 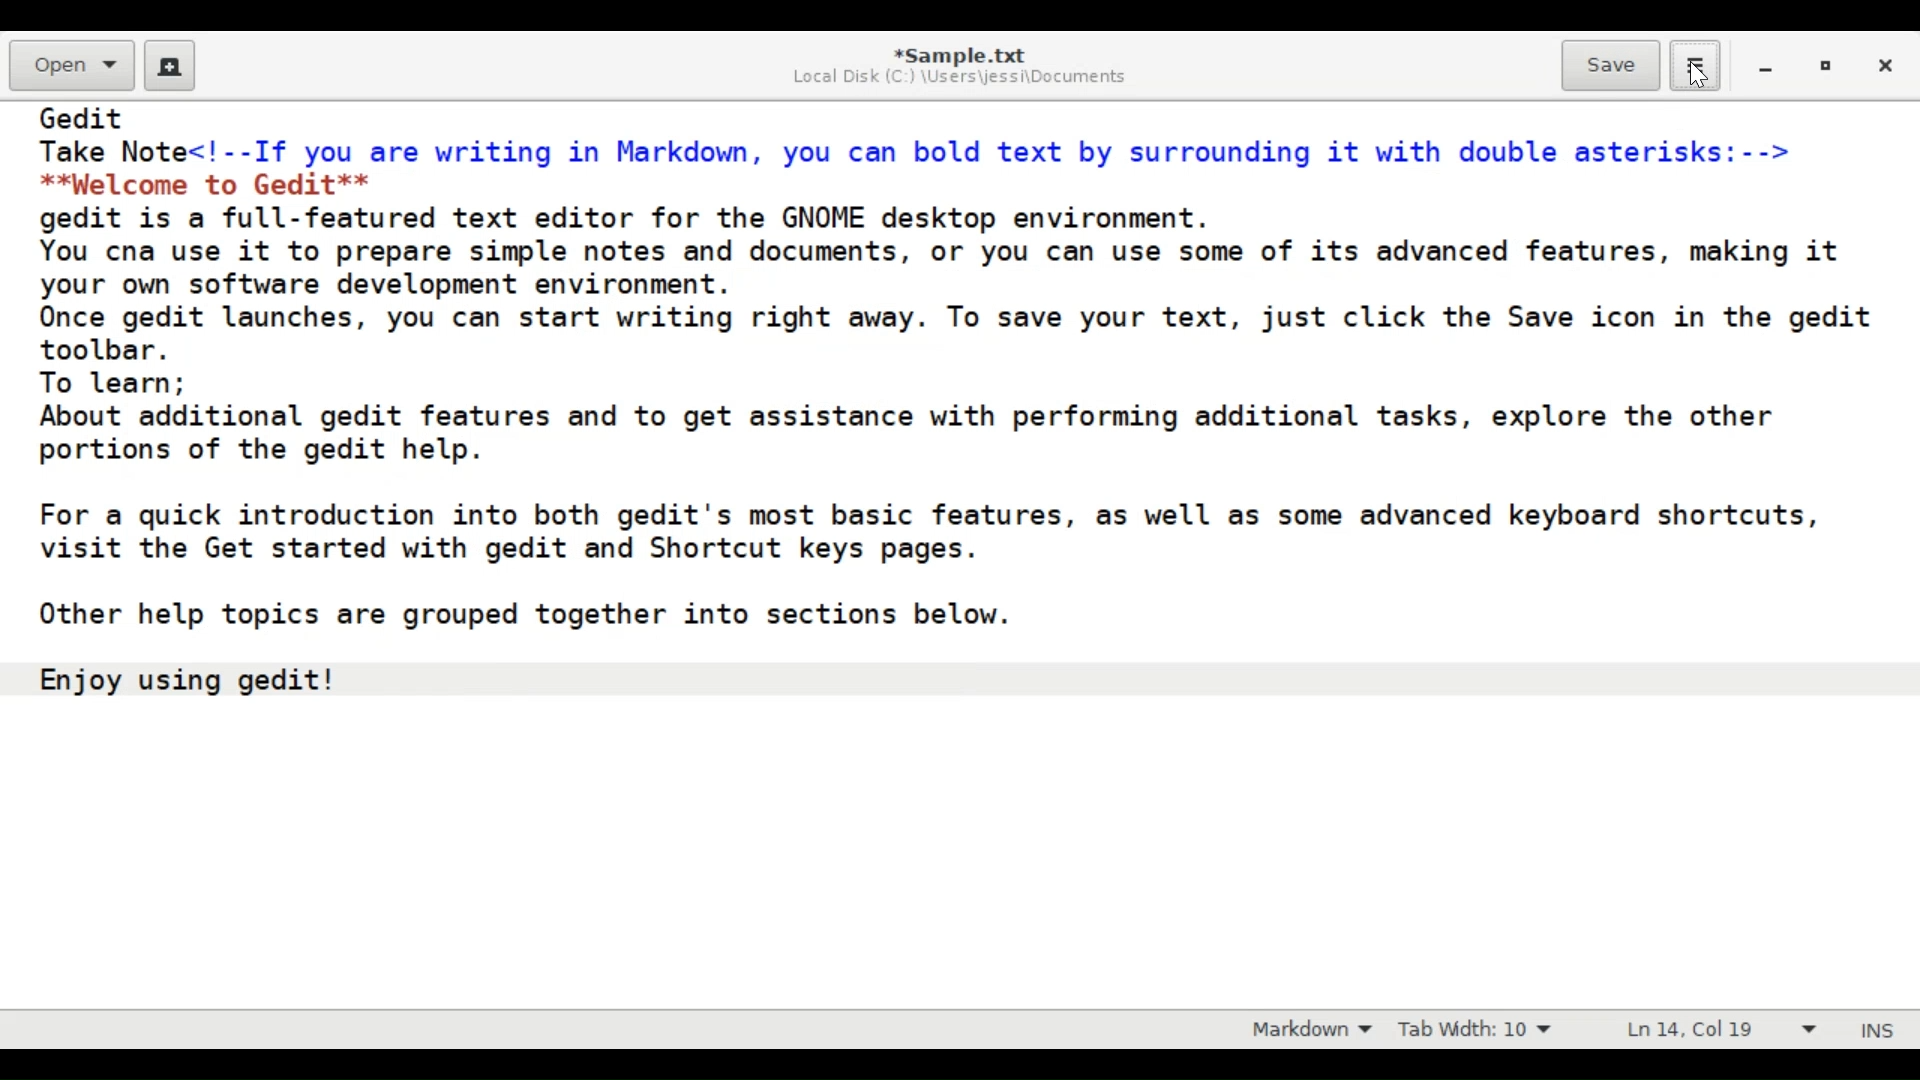 I want to click on Insert Mode (INS), so click(x=1874, y=1029).